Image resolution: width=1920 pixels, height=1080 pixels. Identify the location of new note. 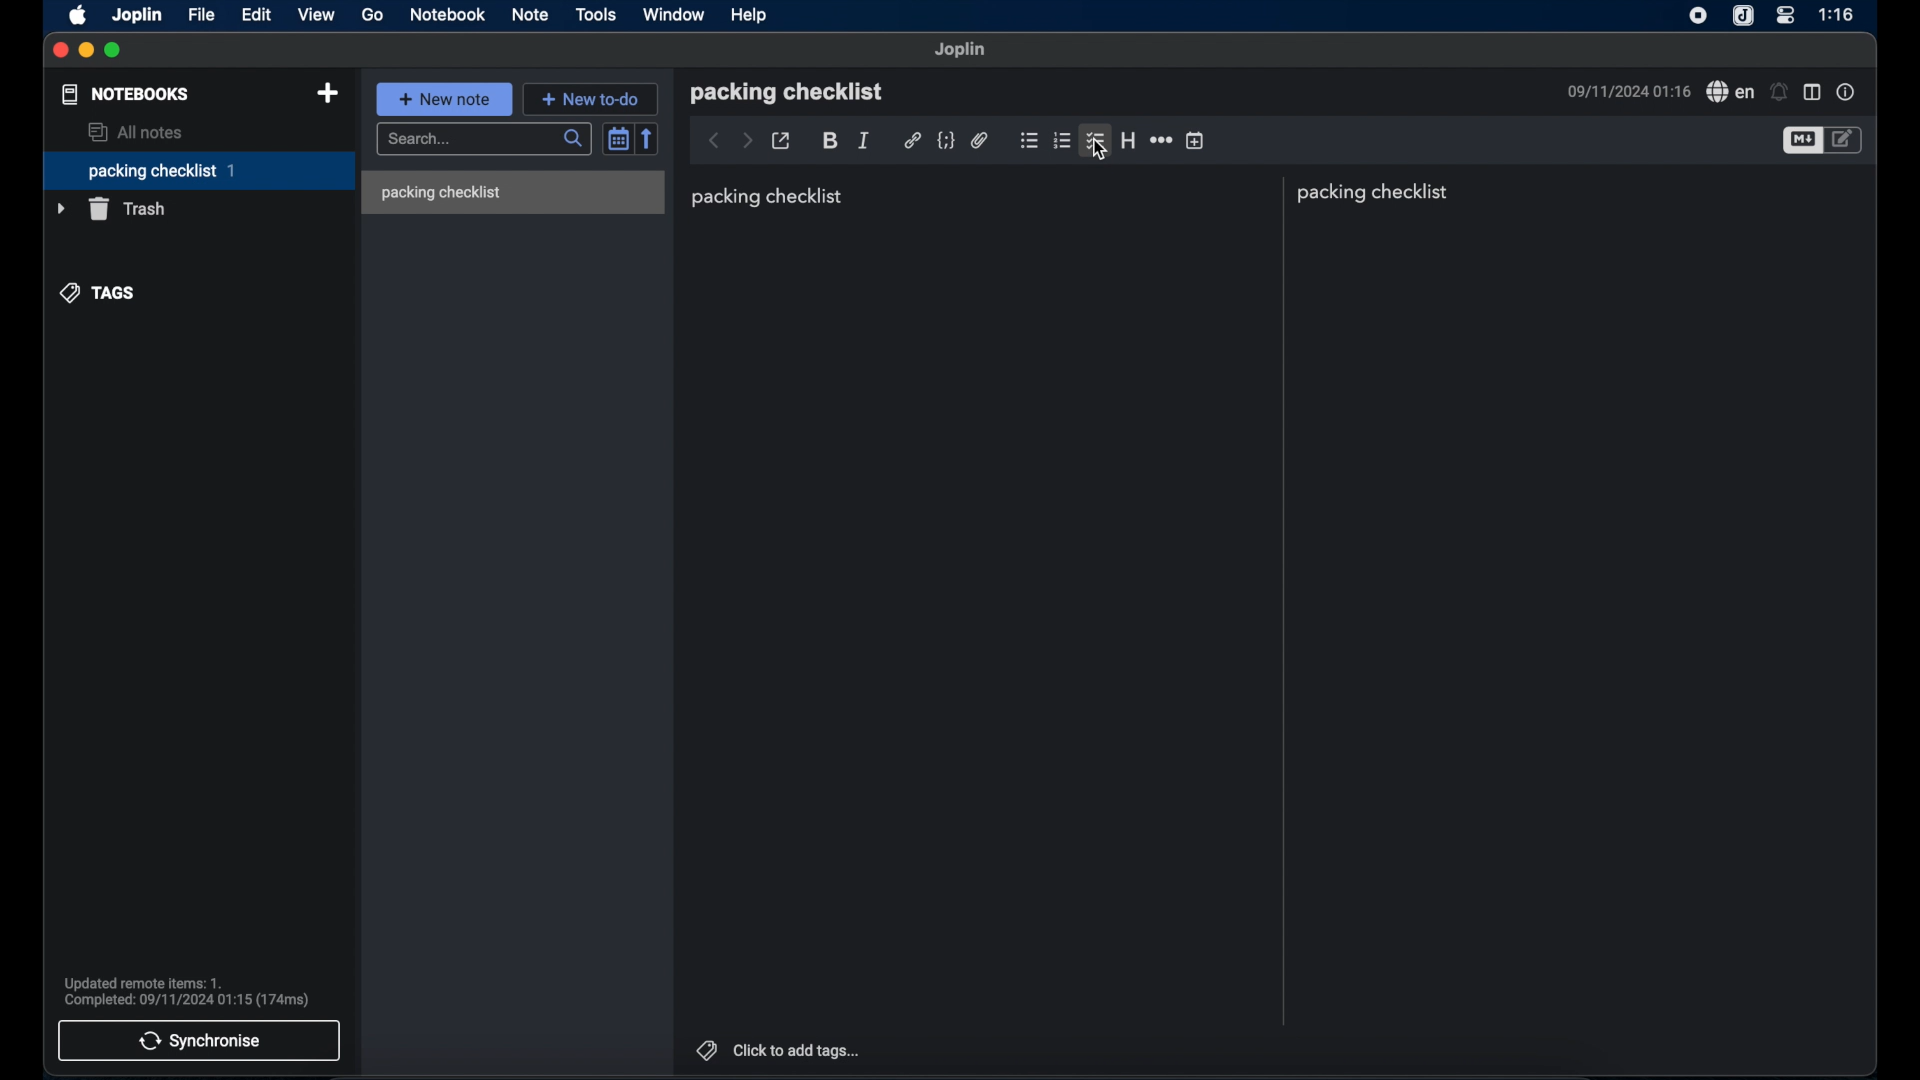
(445, 99).